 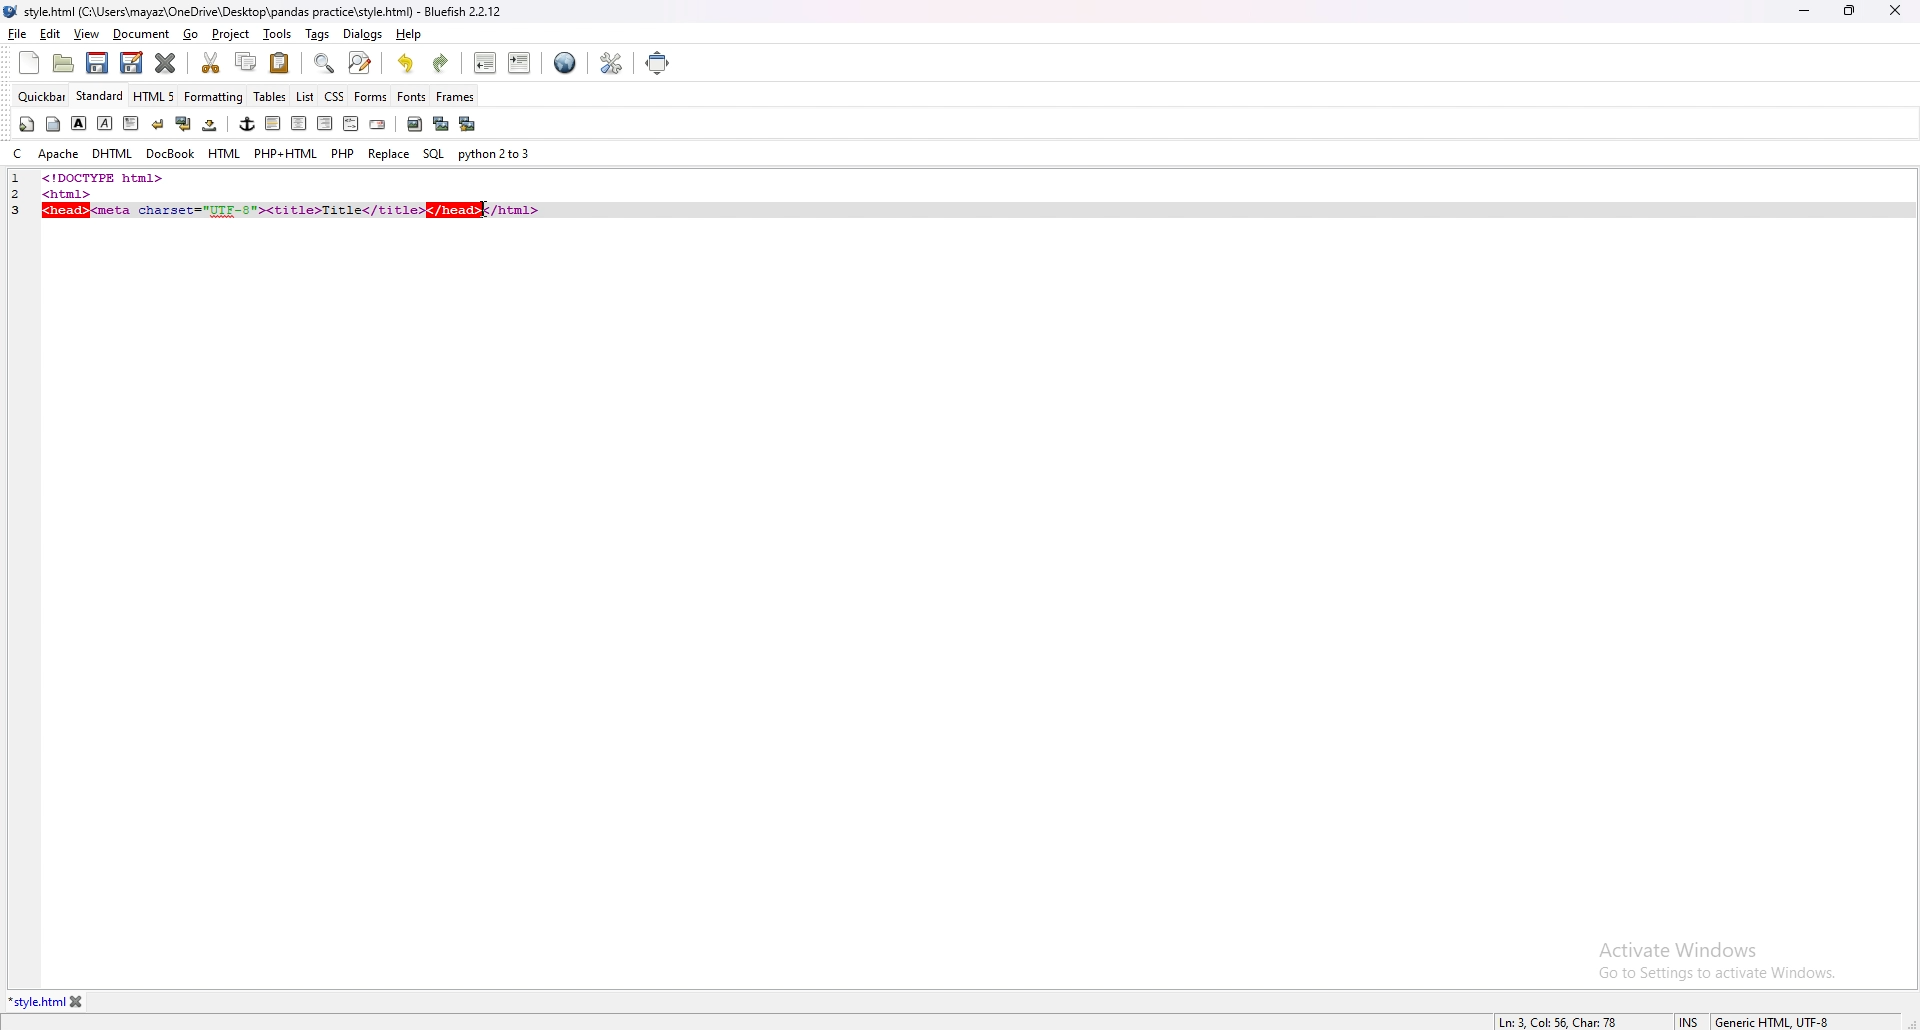 What do you see at coordinates (286, 154) in the screenshot?
I see `php+html` at bounding box center [286, 154].